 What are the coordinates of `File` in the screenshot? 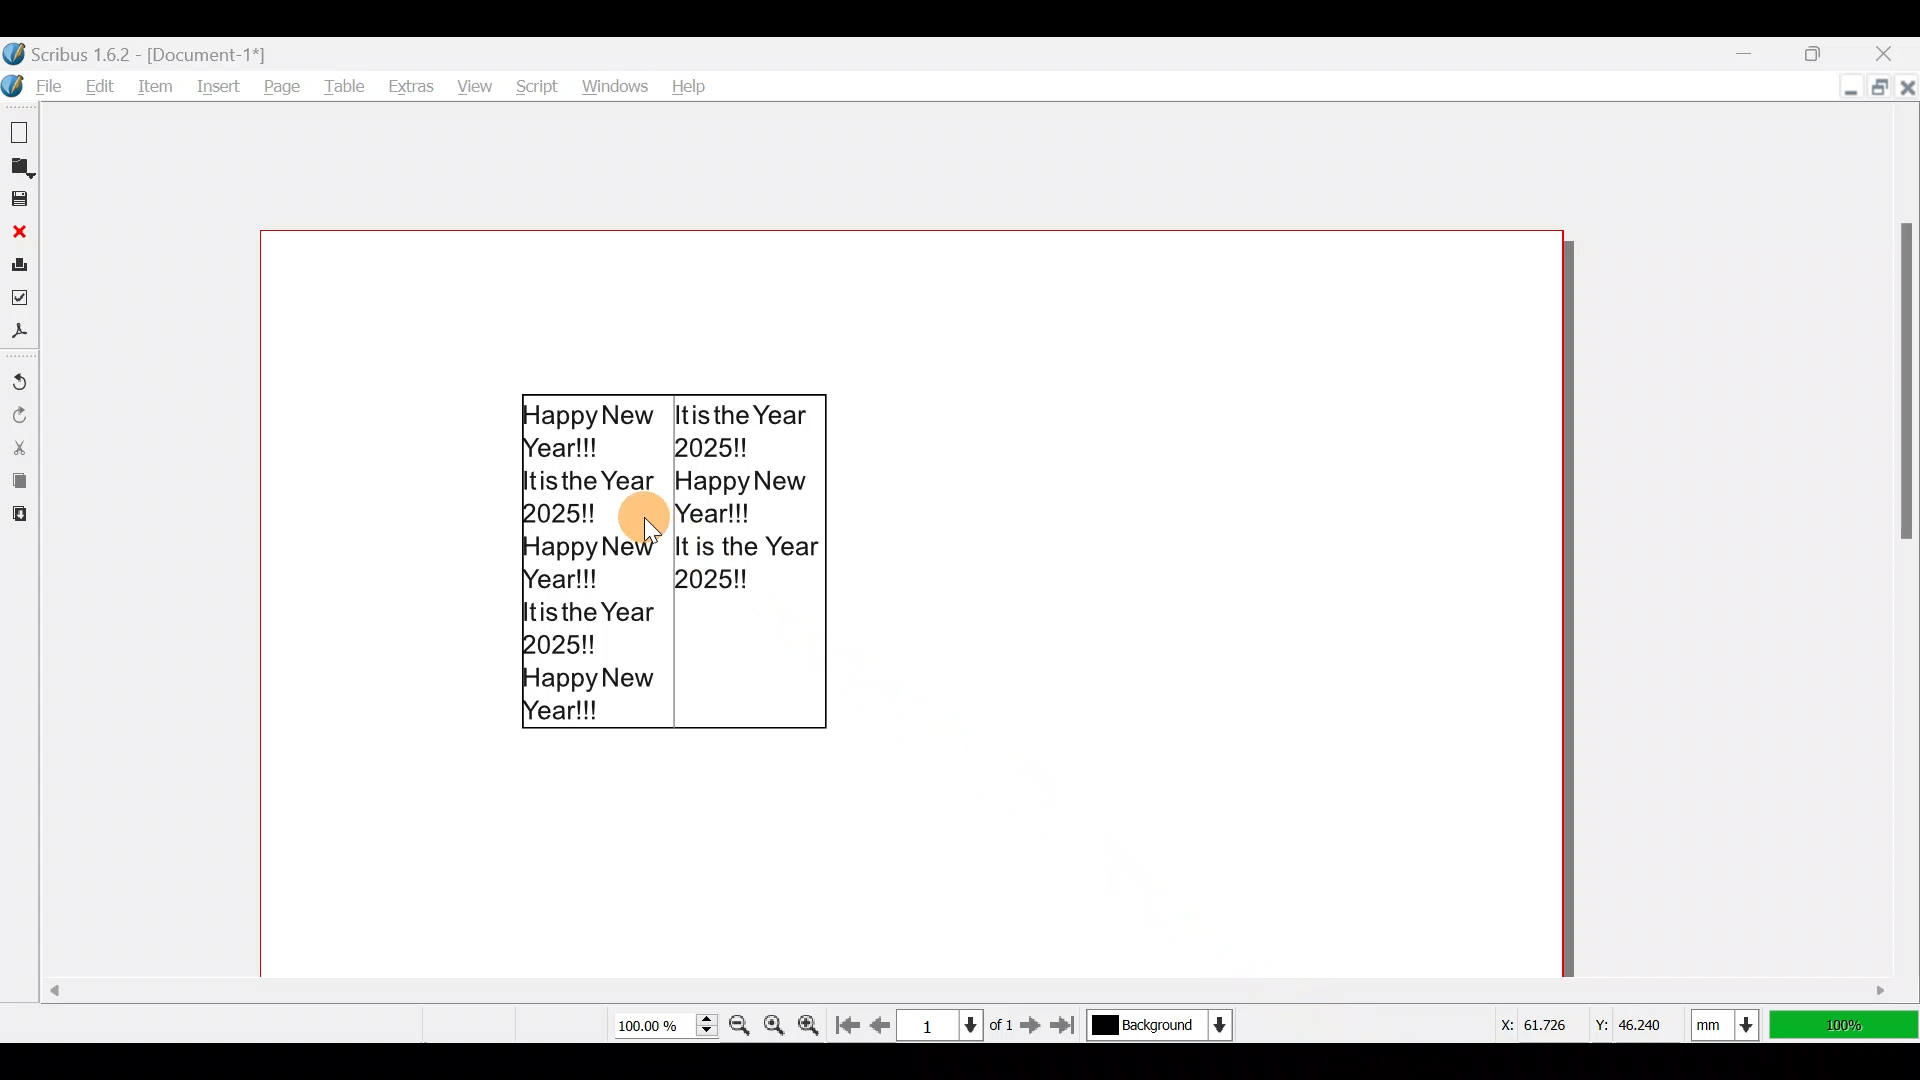 It's located at (36, 86).